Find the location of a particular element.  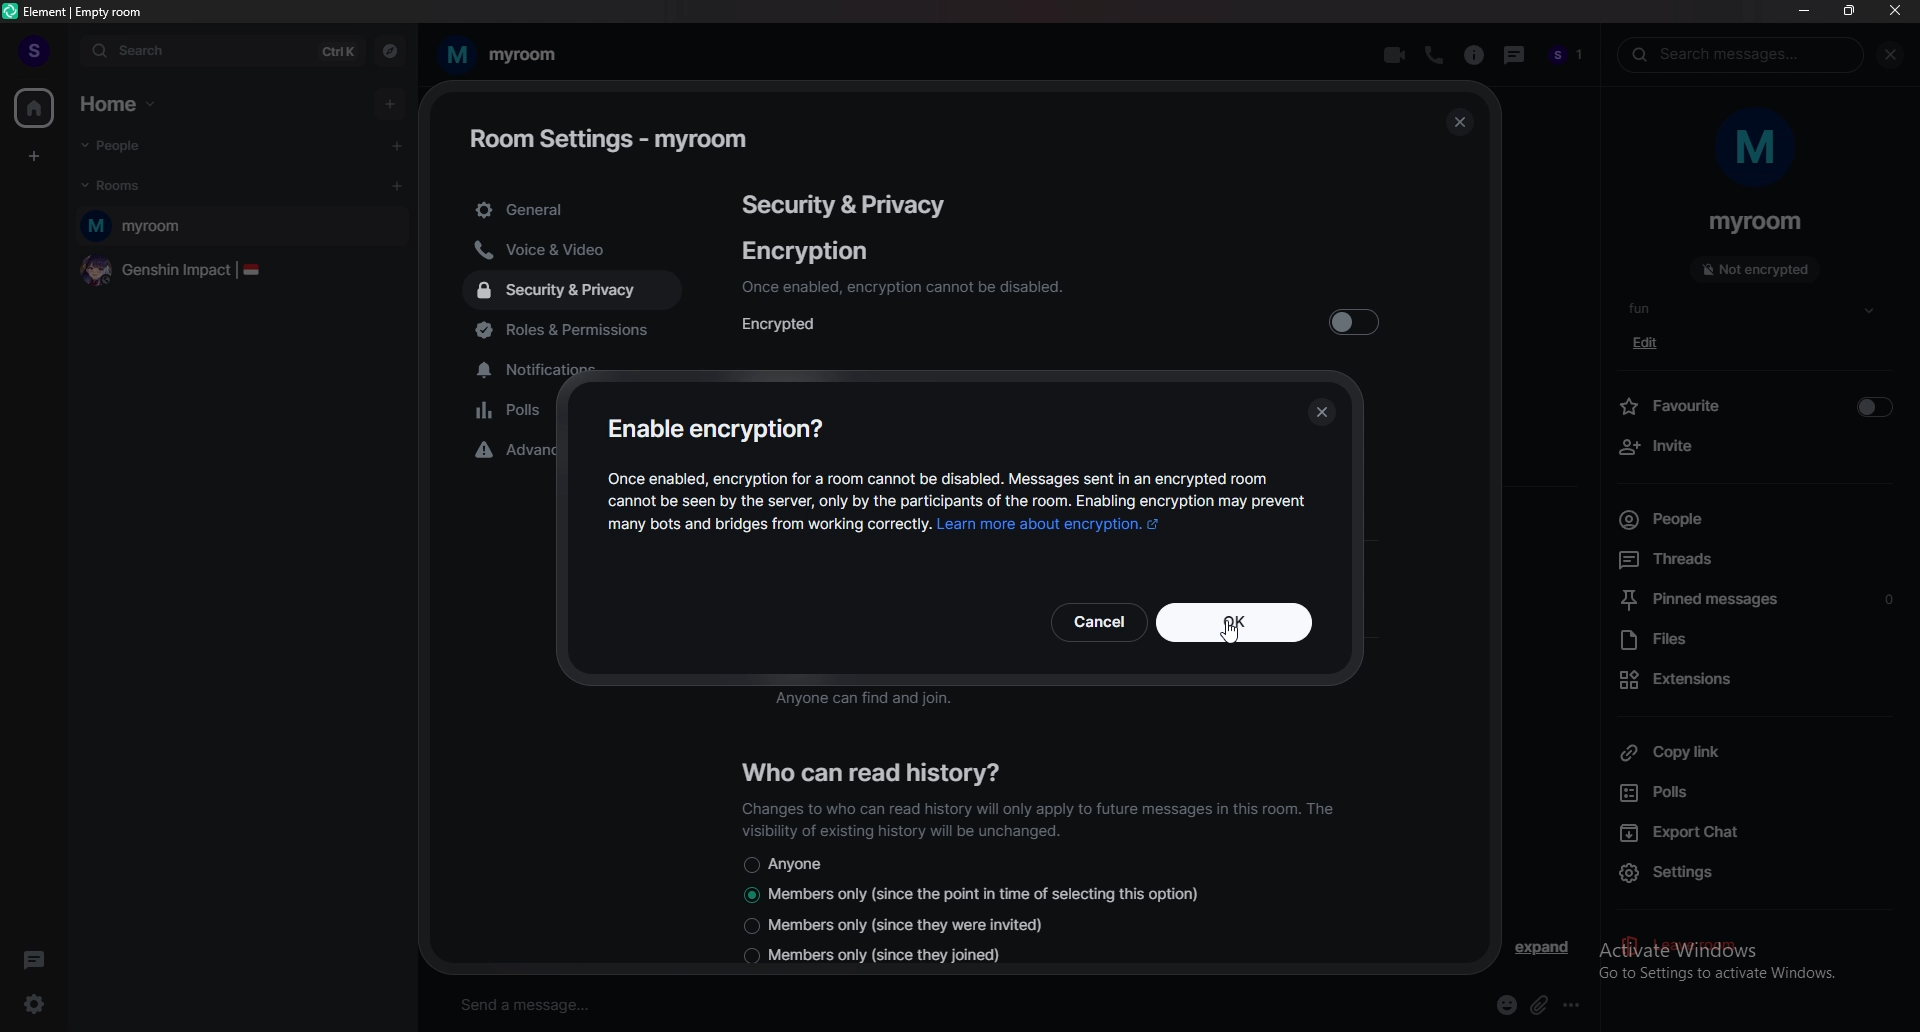

profile is located at coordinates (29, 45).